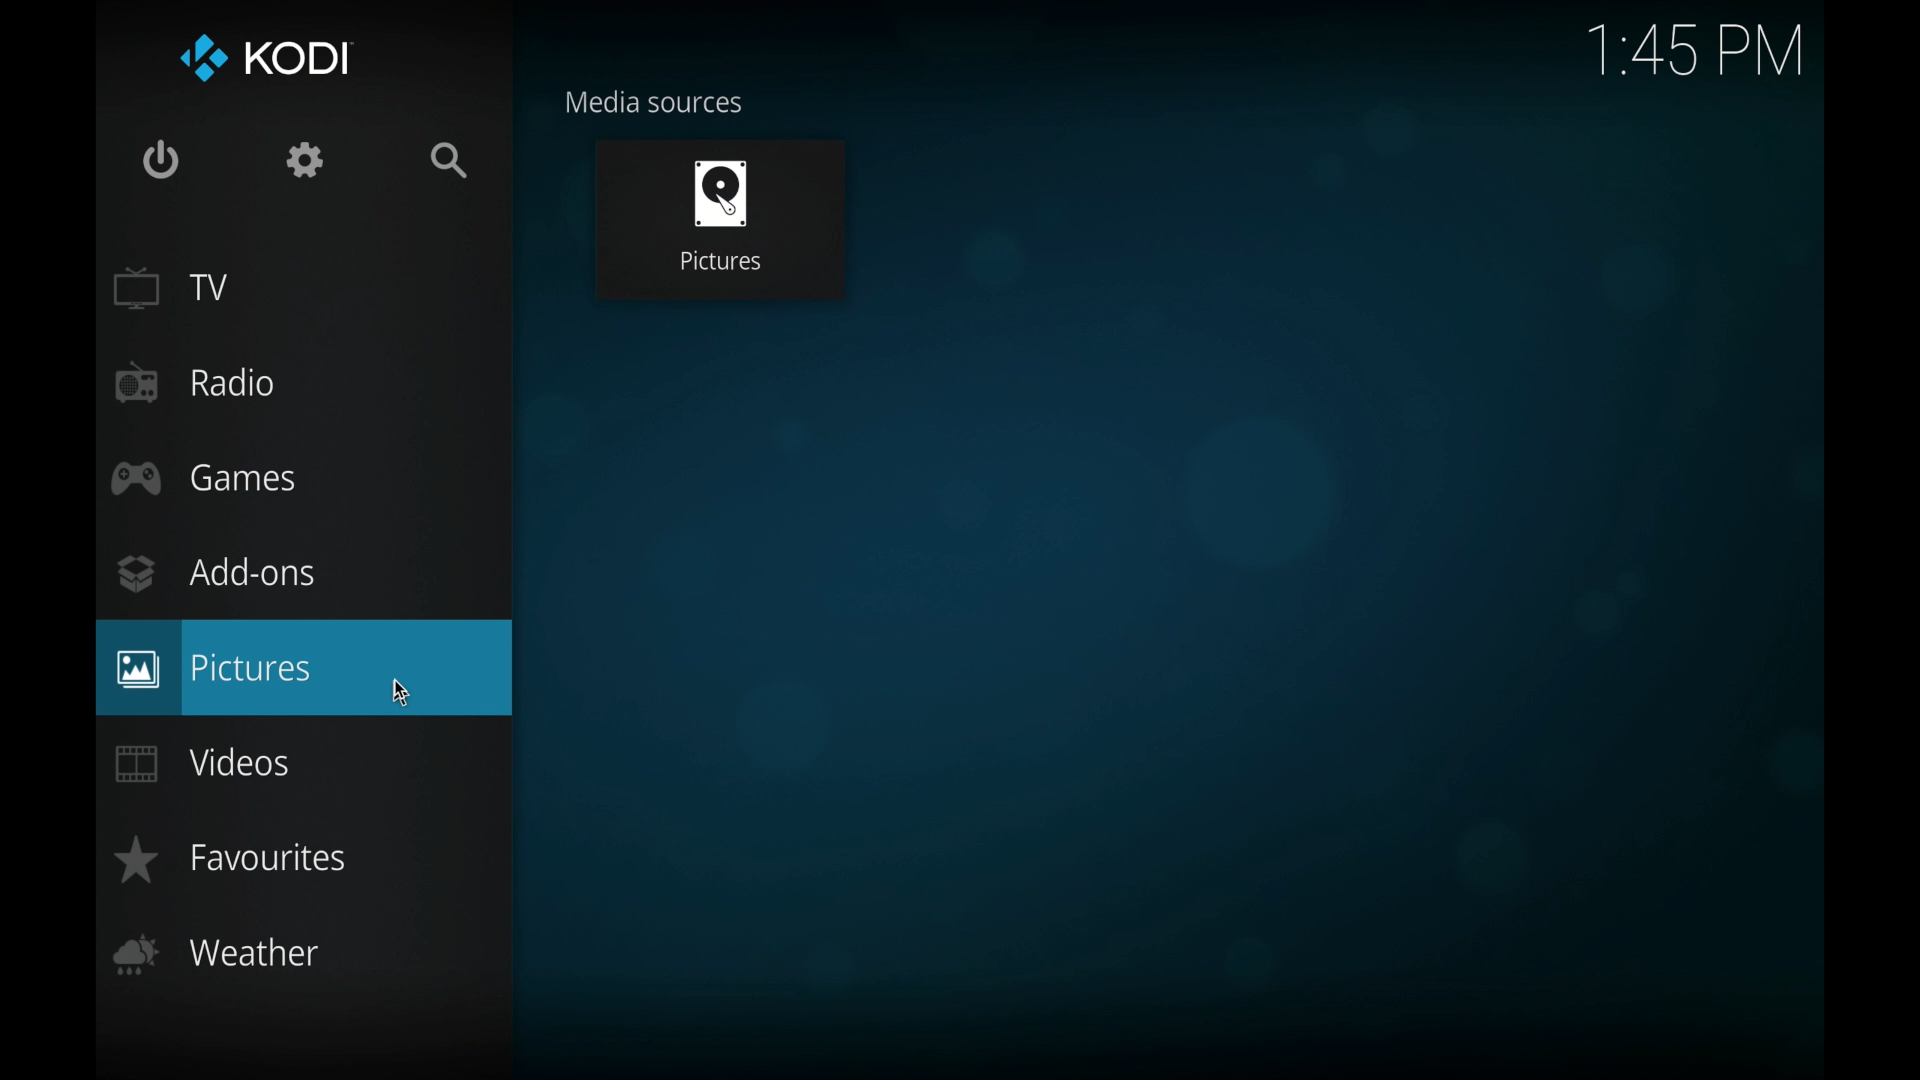 This screenshot has height=1080, width=1920. Describe the element at coordinates (262, 59) in the screenshot. I see `kodi` at that location.